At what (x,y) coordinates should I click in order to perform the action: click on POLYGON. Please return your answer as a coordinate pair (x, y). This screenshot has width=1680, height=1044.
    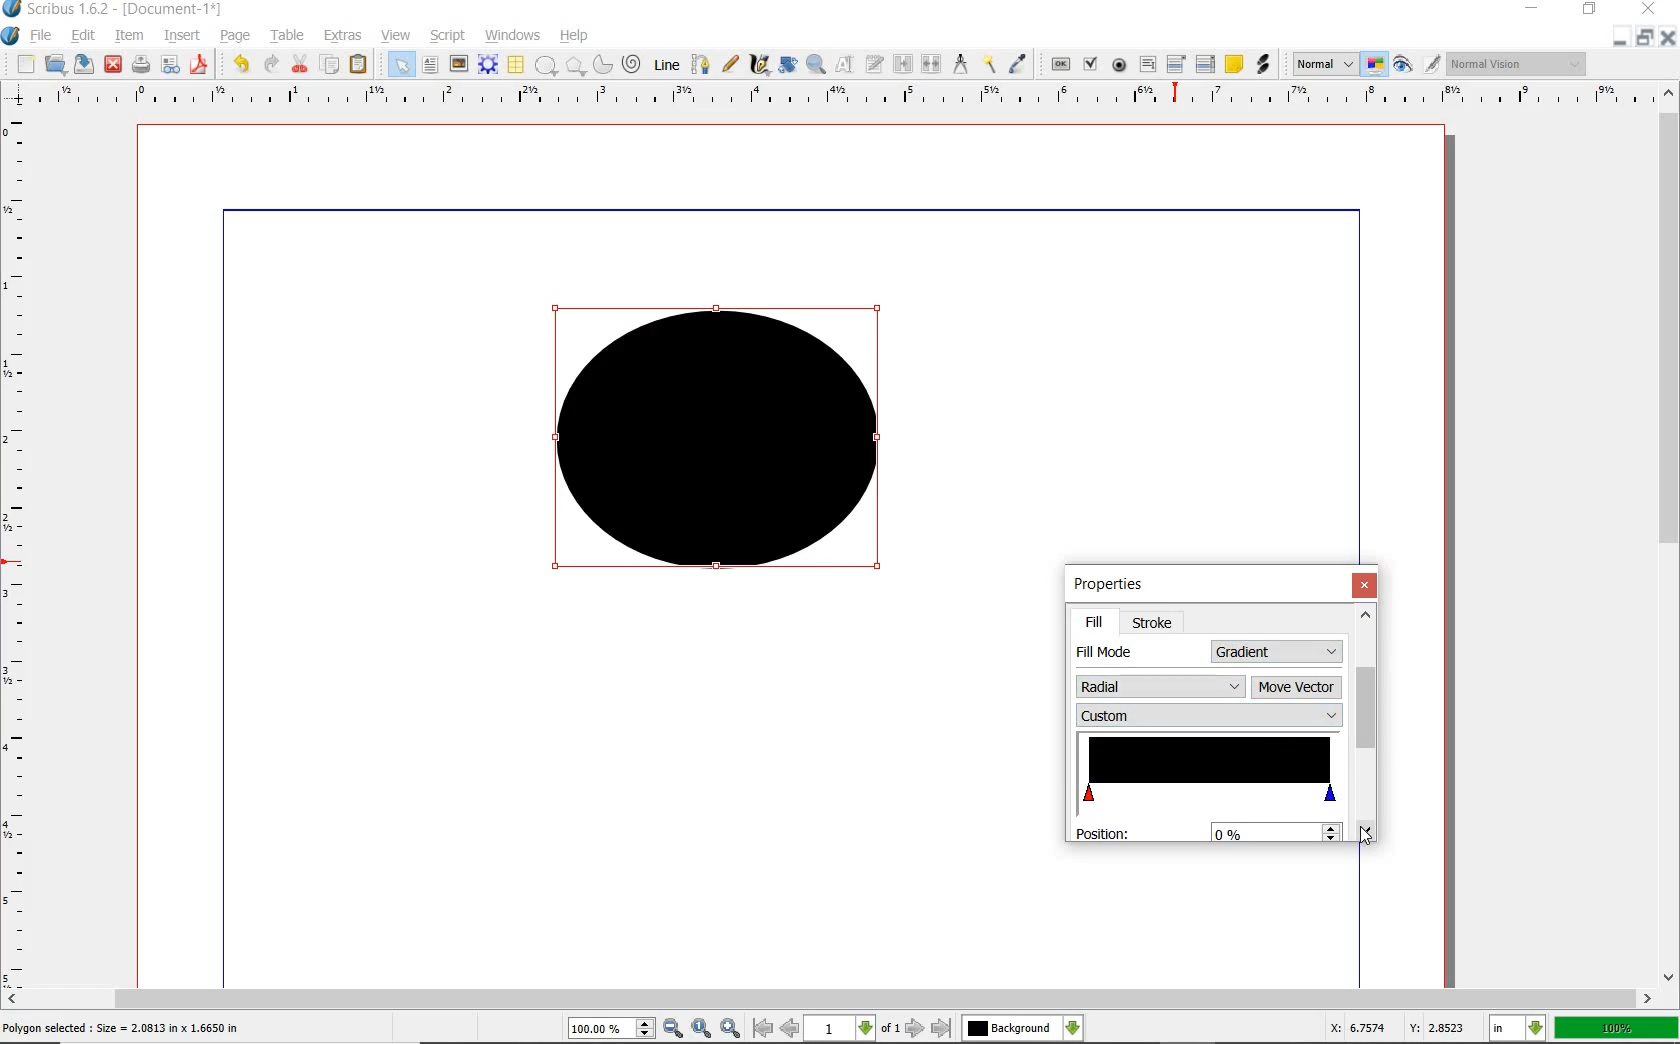
    Looking at the image, I should click on (575, 66).